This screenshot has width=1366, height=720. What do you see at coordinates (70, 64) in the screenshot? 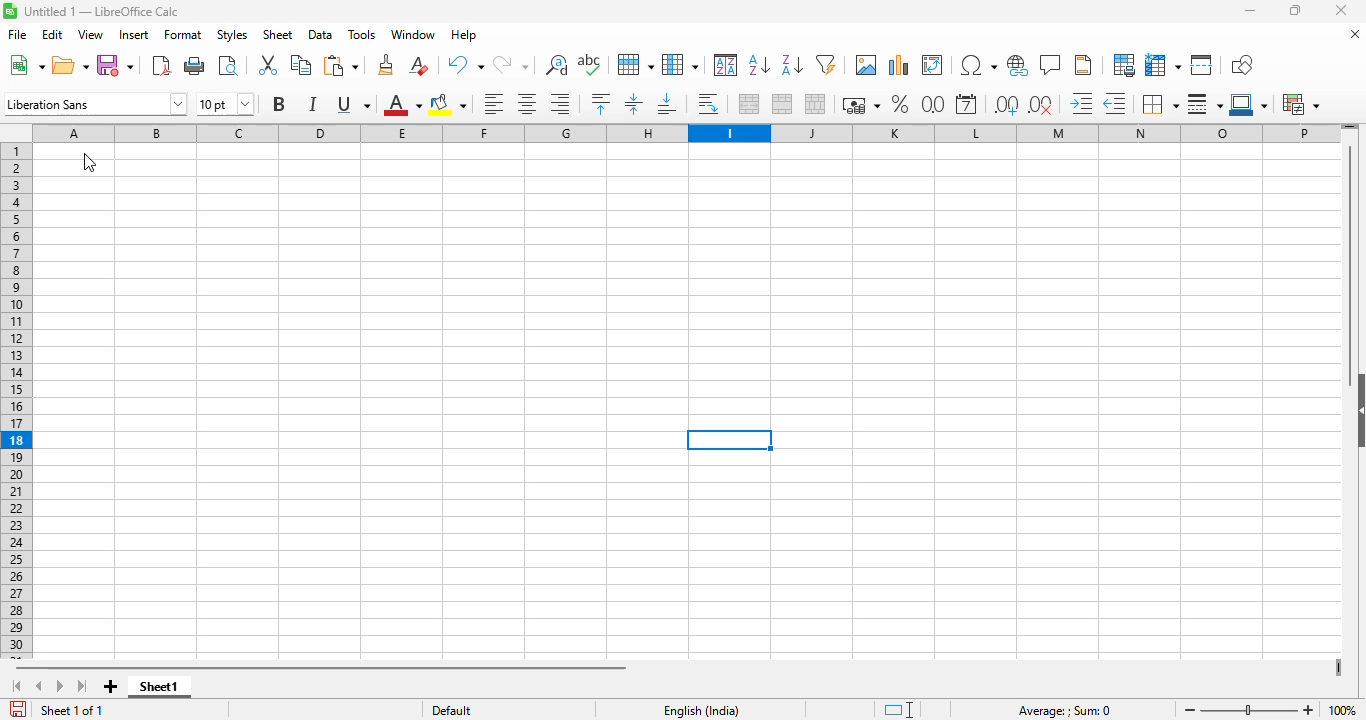
I see `open` at bounding box center [70, 64].